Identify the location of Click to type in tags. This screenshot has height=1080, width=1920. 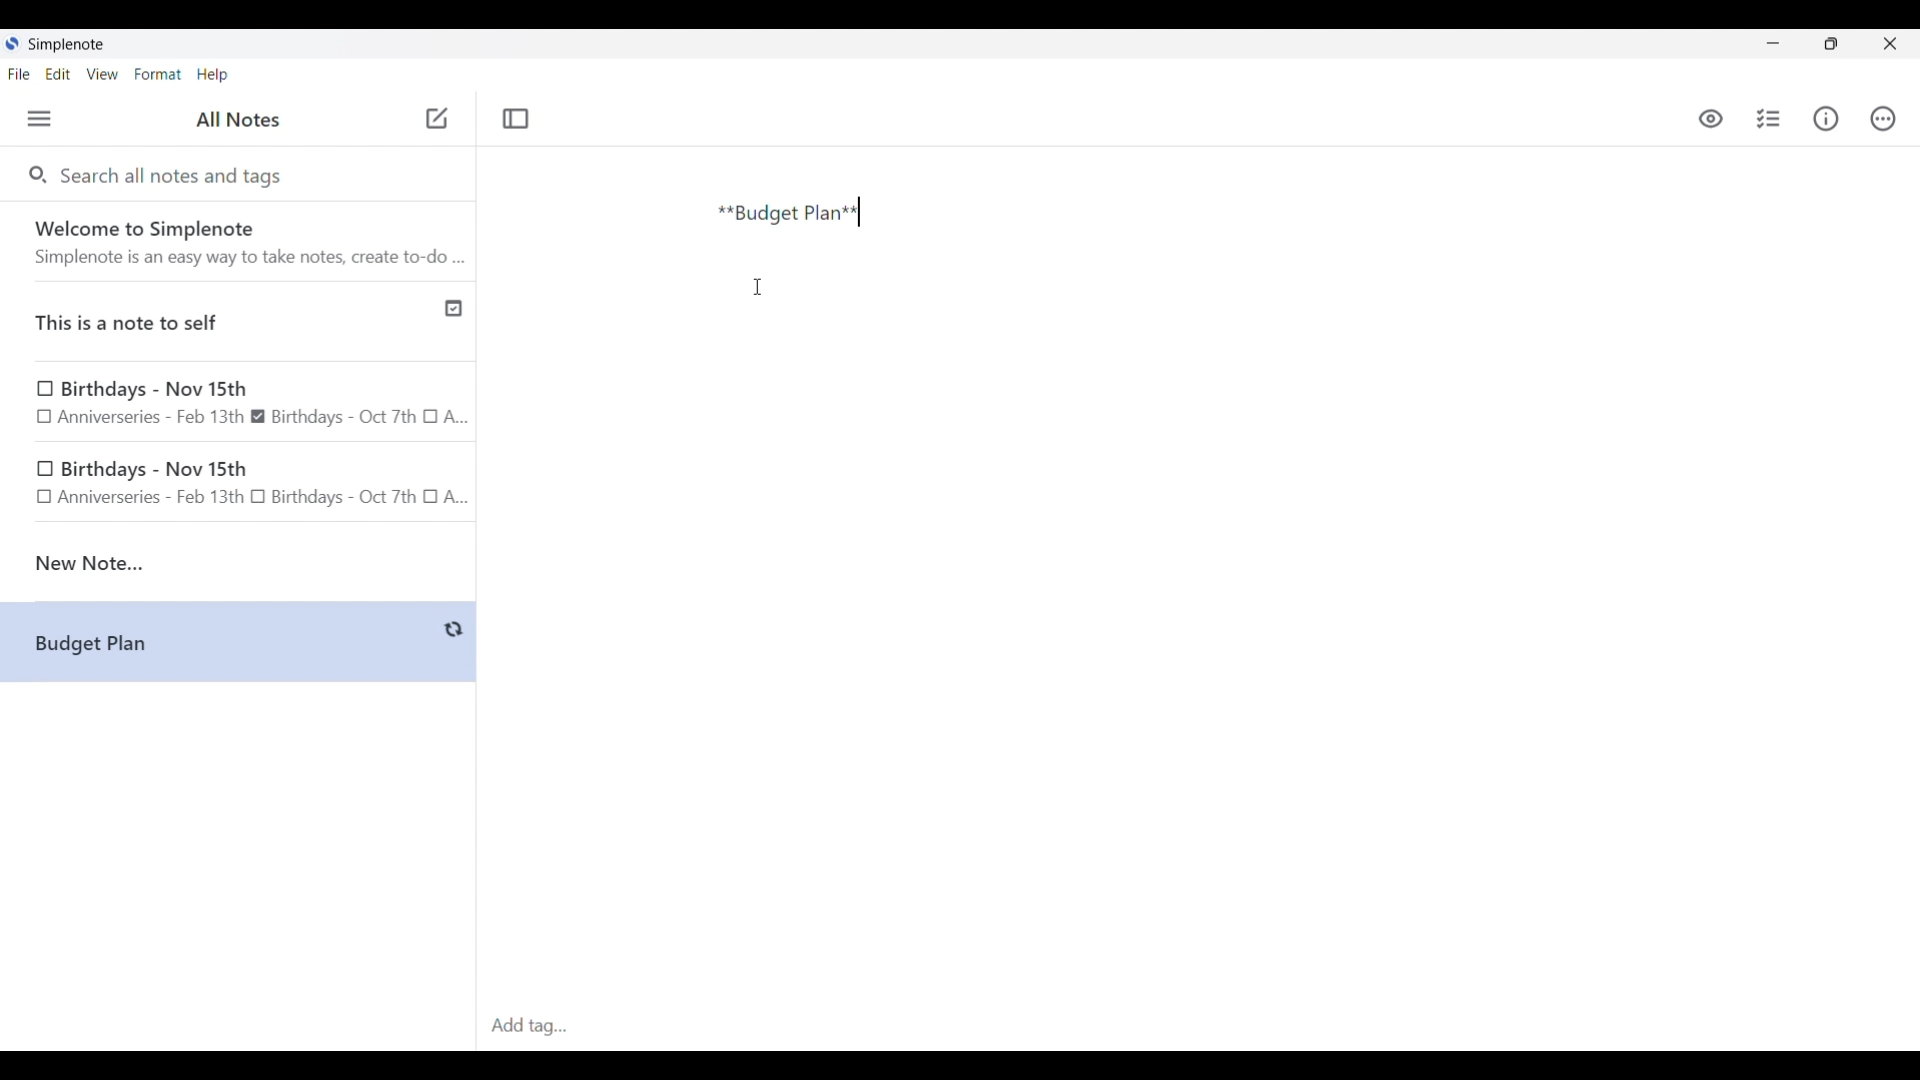
(1198, 1027).